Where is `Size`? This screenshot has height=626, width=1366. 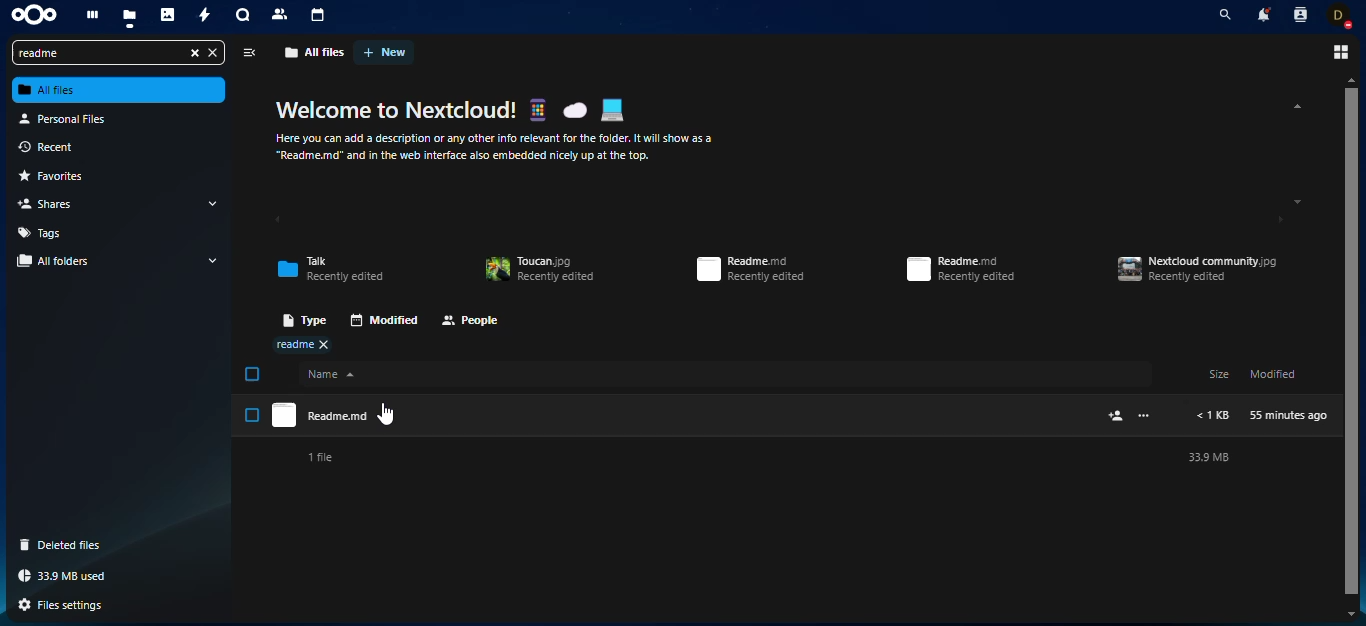 Size is located at coordinates (1219, 373).